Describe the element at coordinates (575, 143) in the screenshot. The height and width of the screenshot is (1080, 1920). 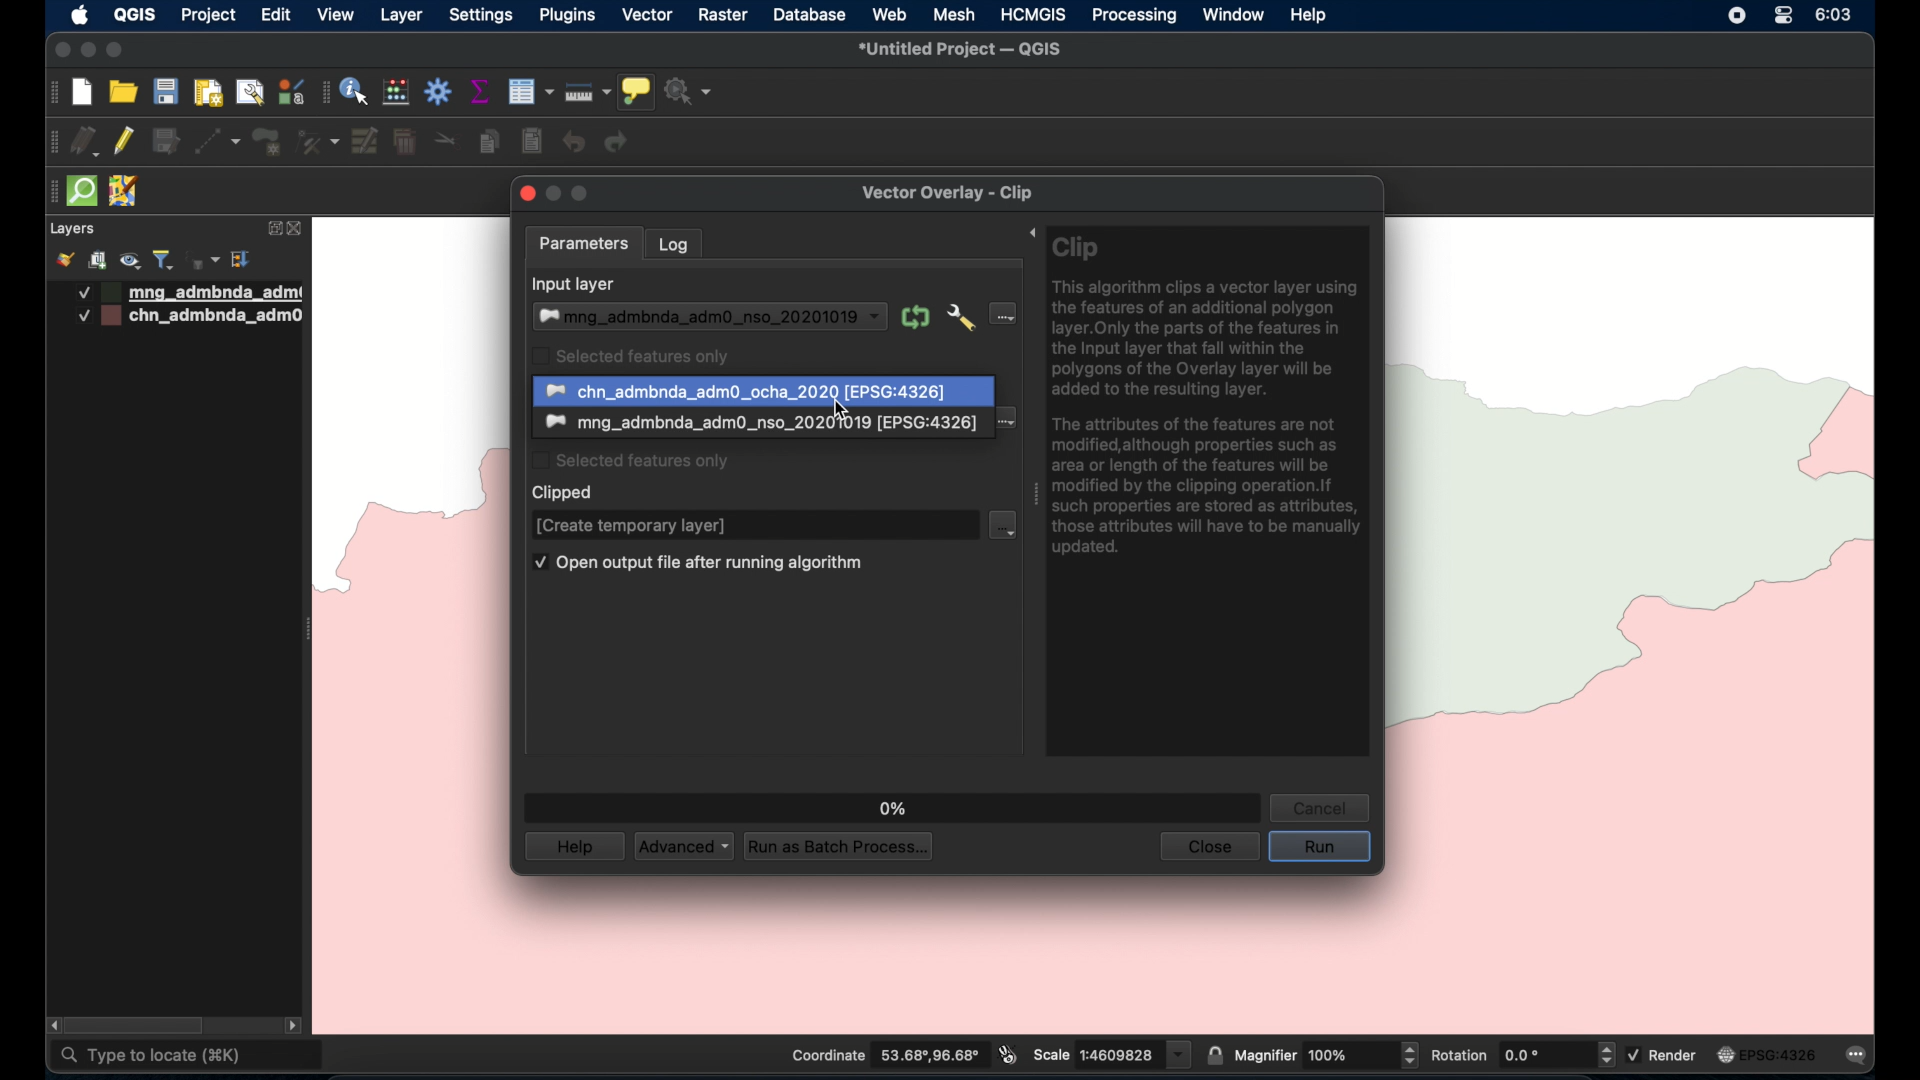
I see `undo` at that location.